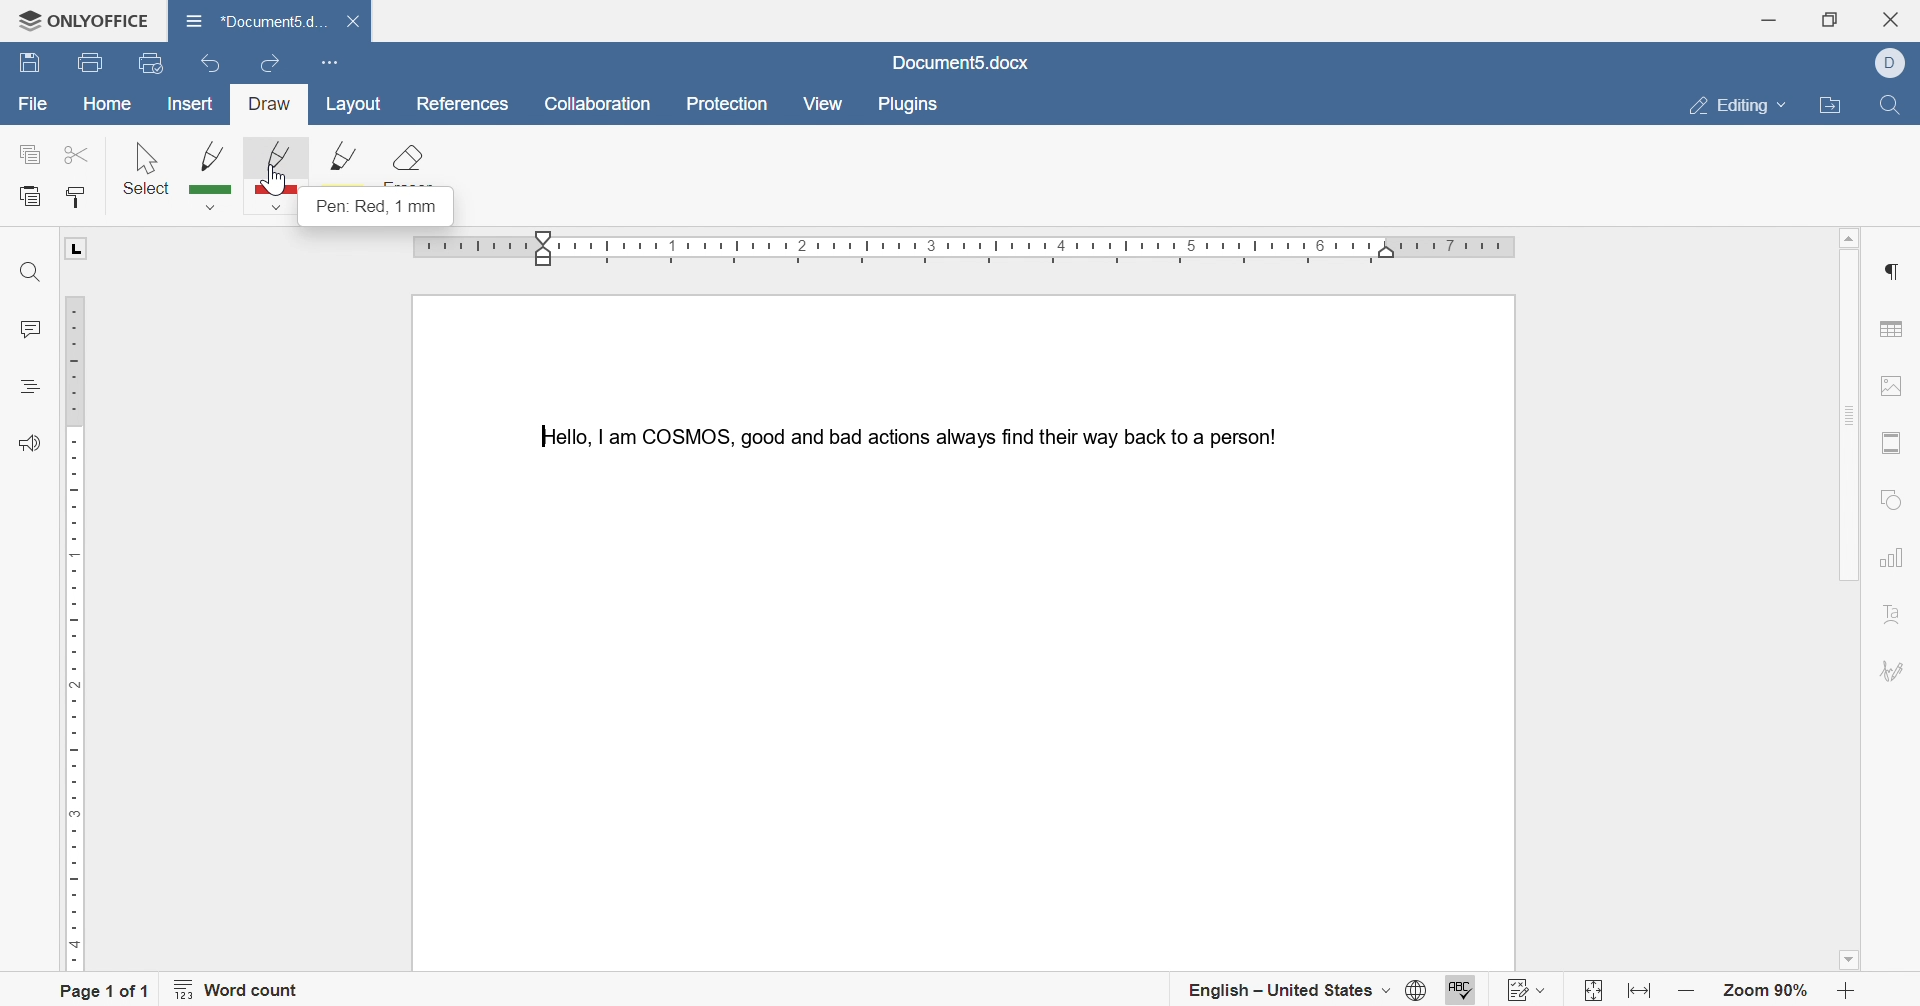 The width and height of the screenshot is (1920, 1006). What do you see at coordinates (599, 105) in the screenshot?
I see `collaboration` at bounding box center [599, 105].